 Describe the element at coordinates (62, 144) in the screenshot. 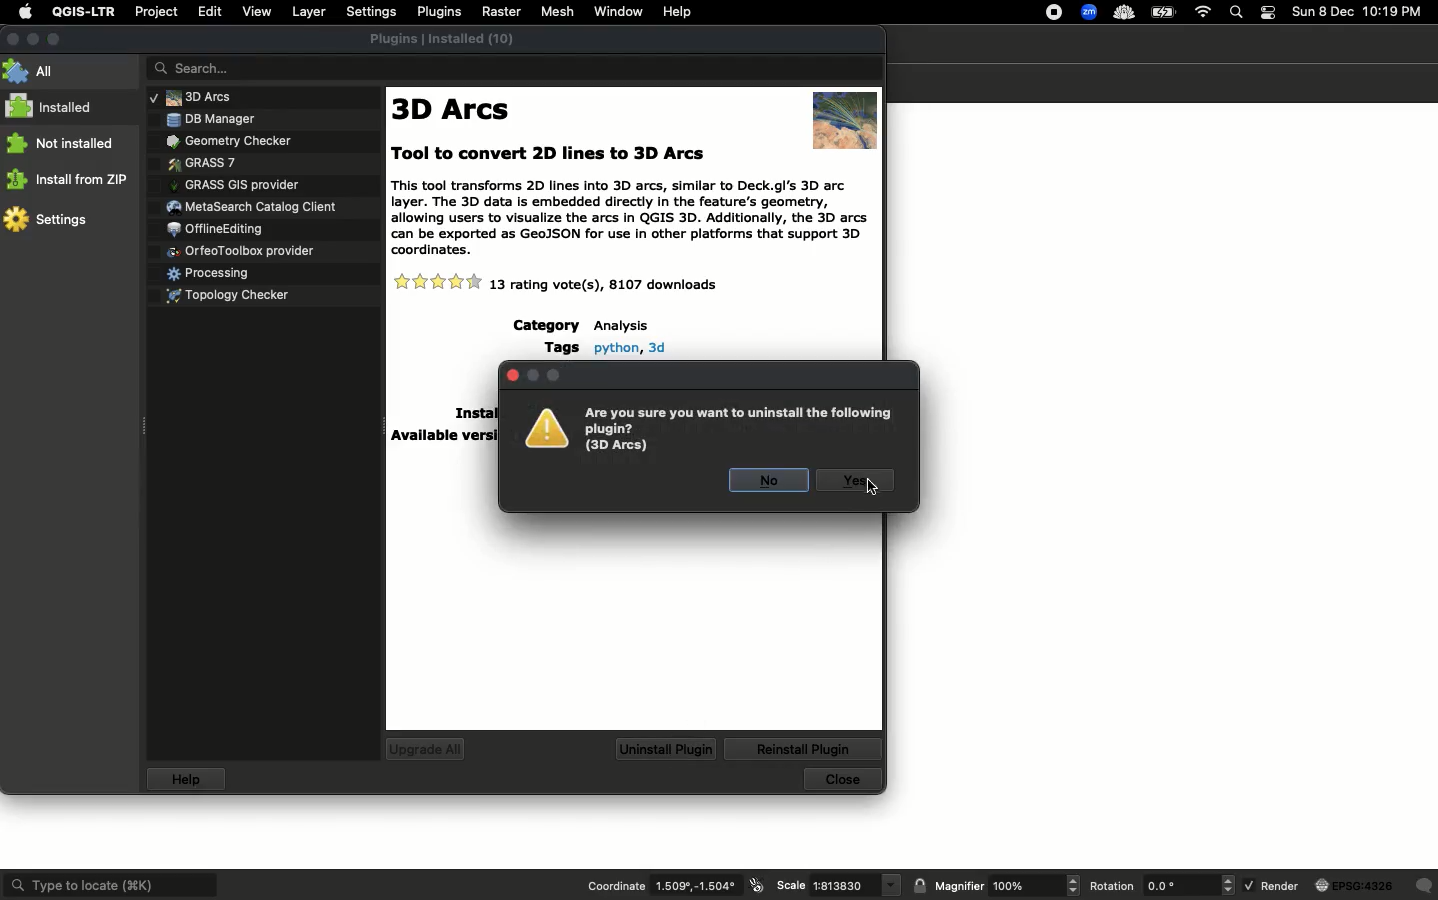

I see `Not installed` at that location.